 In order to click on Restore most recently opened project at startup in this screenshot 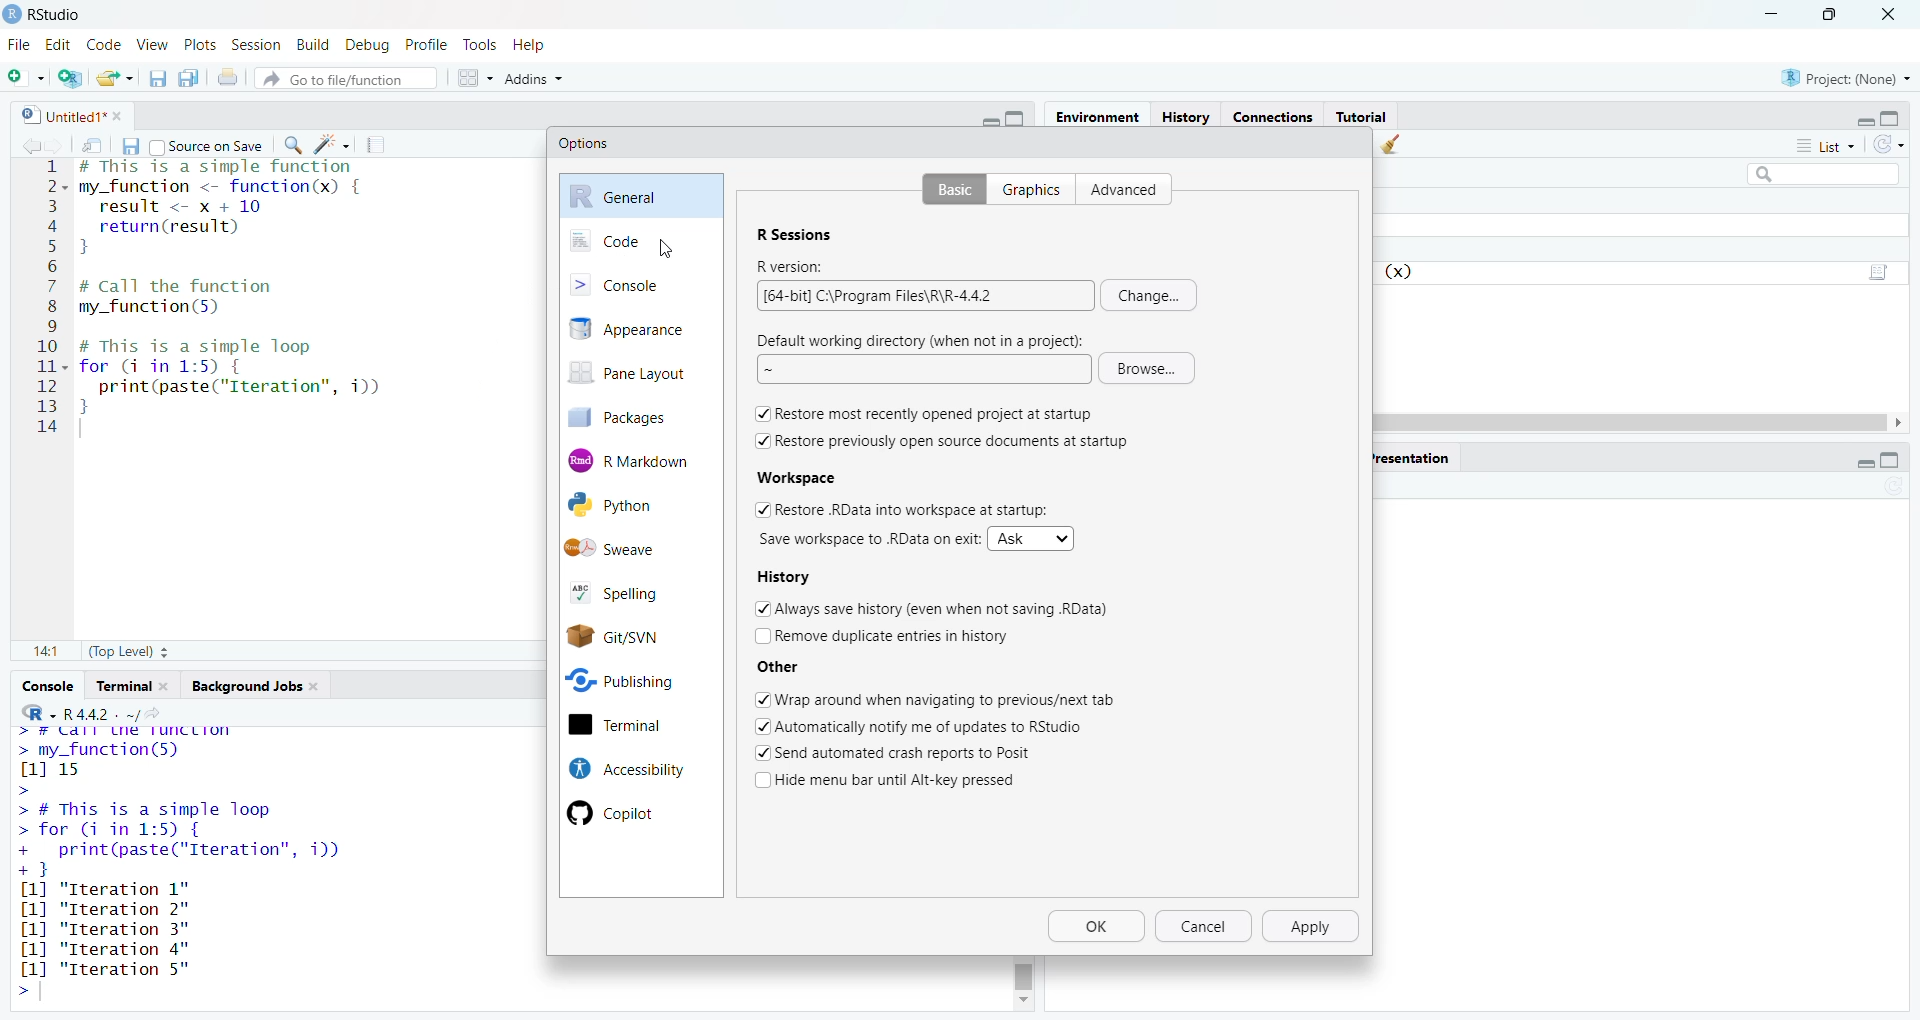, I will do `click(932, 413)`.